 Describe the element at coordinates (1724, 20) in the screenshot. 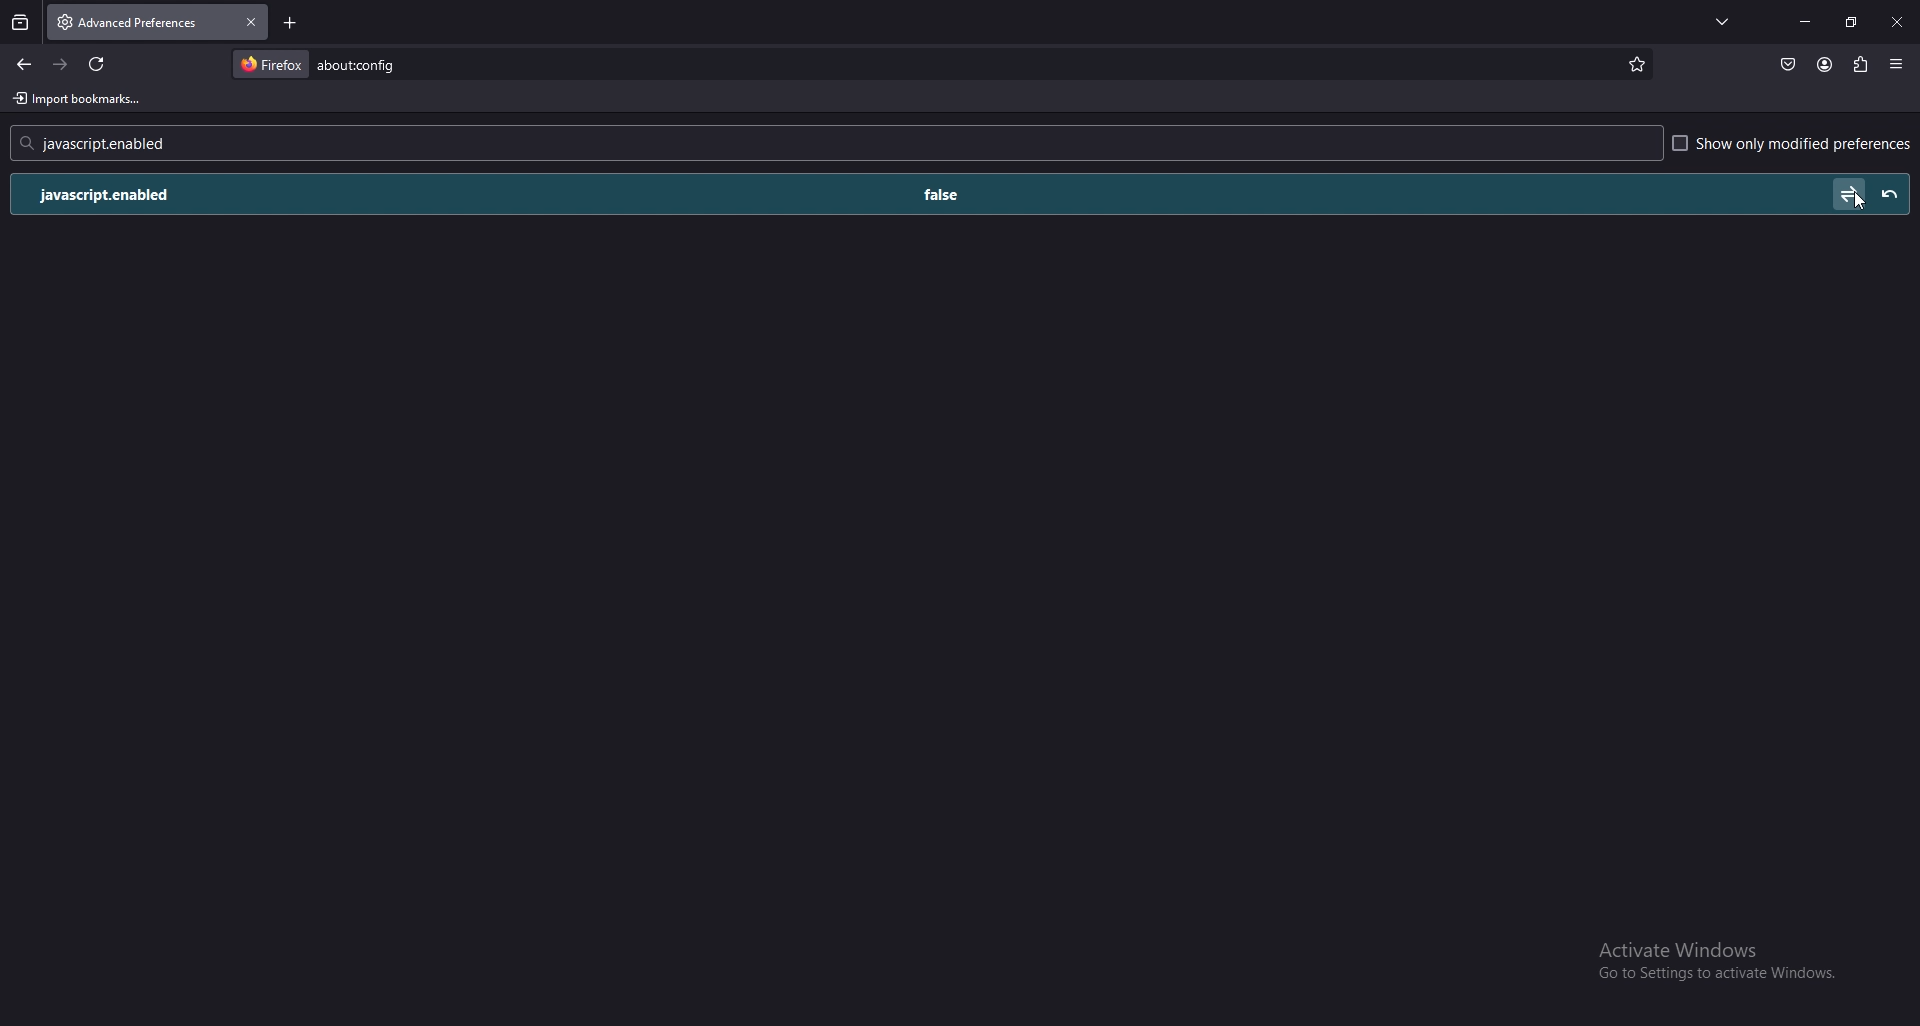

I see `list all tabs` at that location.